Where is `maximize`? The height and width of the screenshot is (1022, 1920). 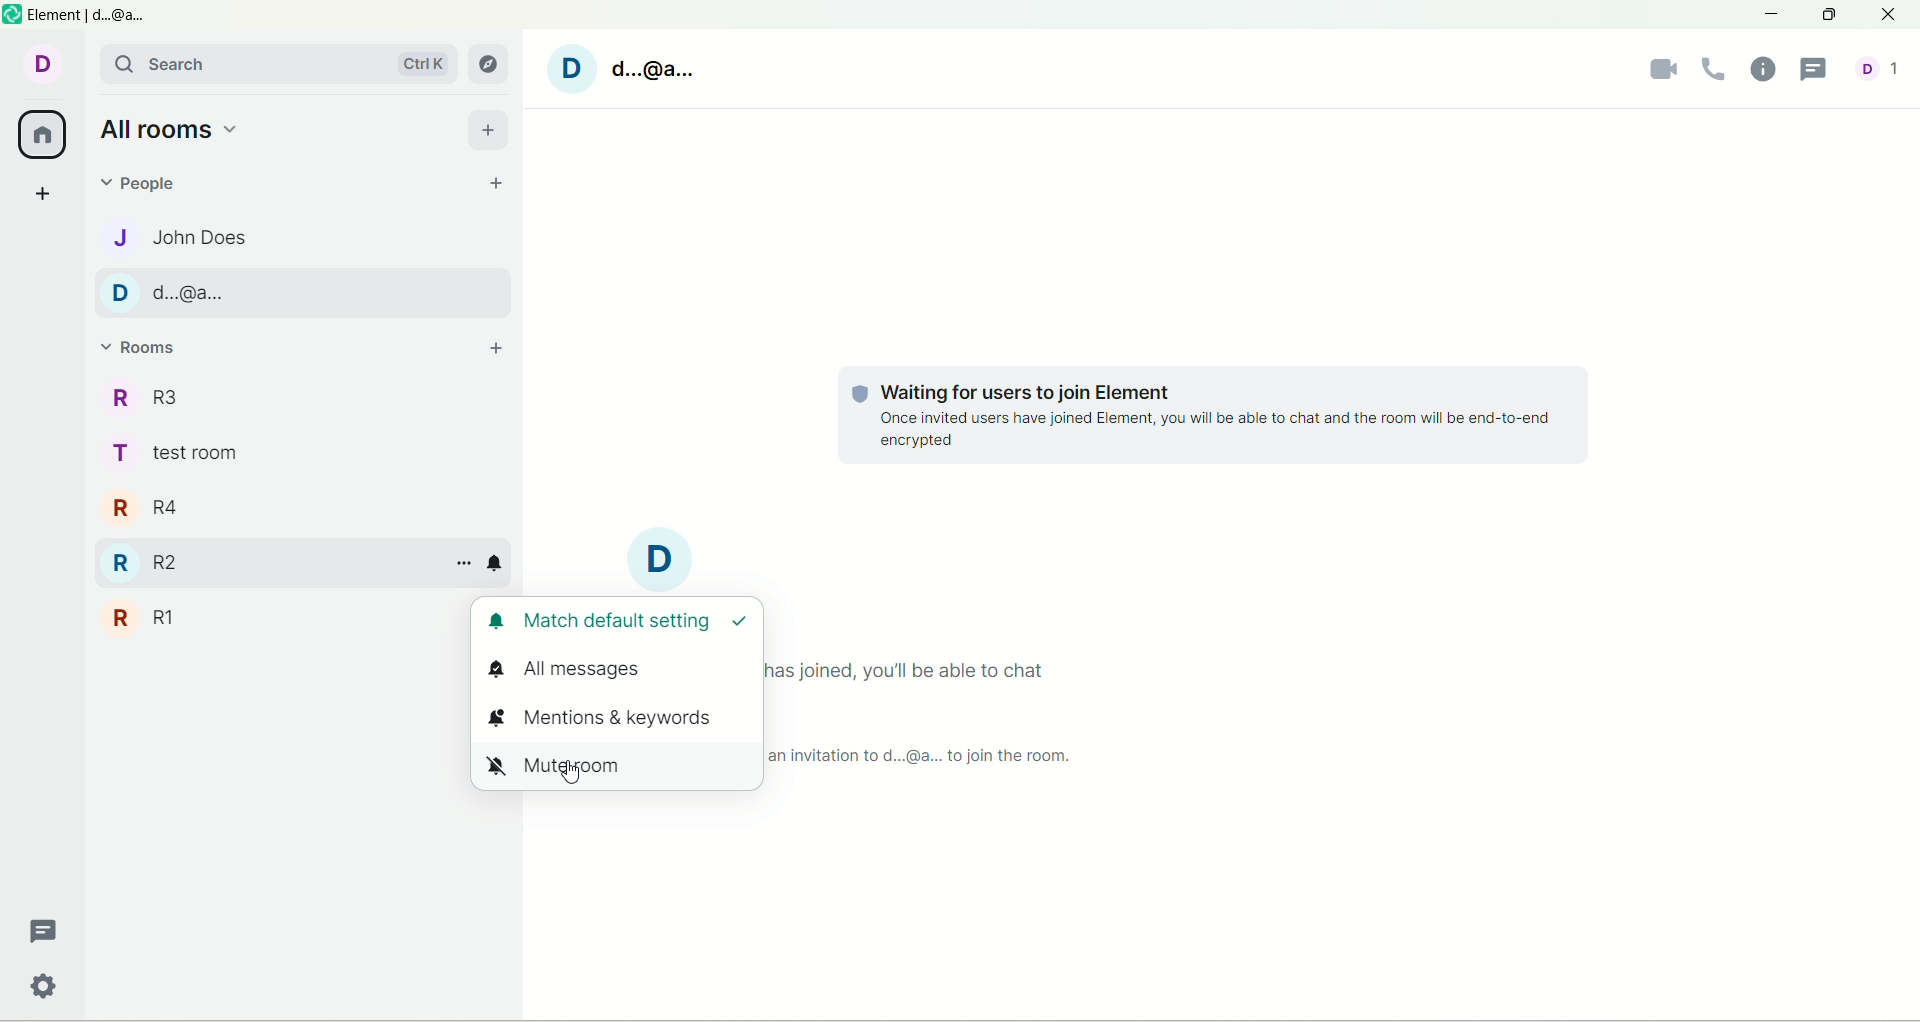
maximize is located at coordinates (1826, 18).